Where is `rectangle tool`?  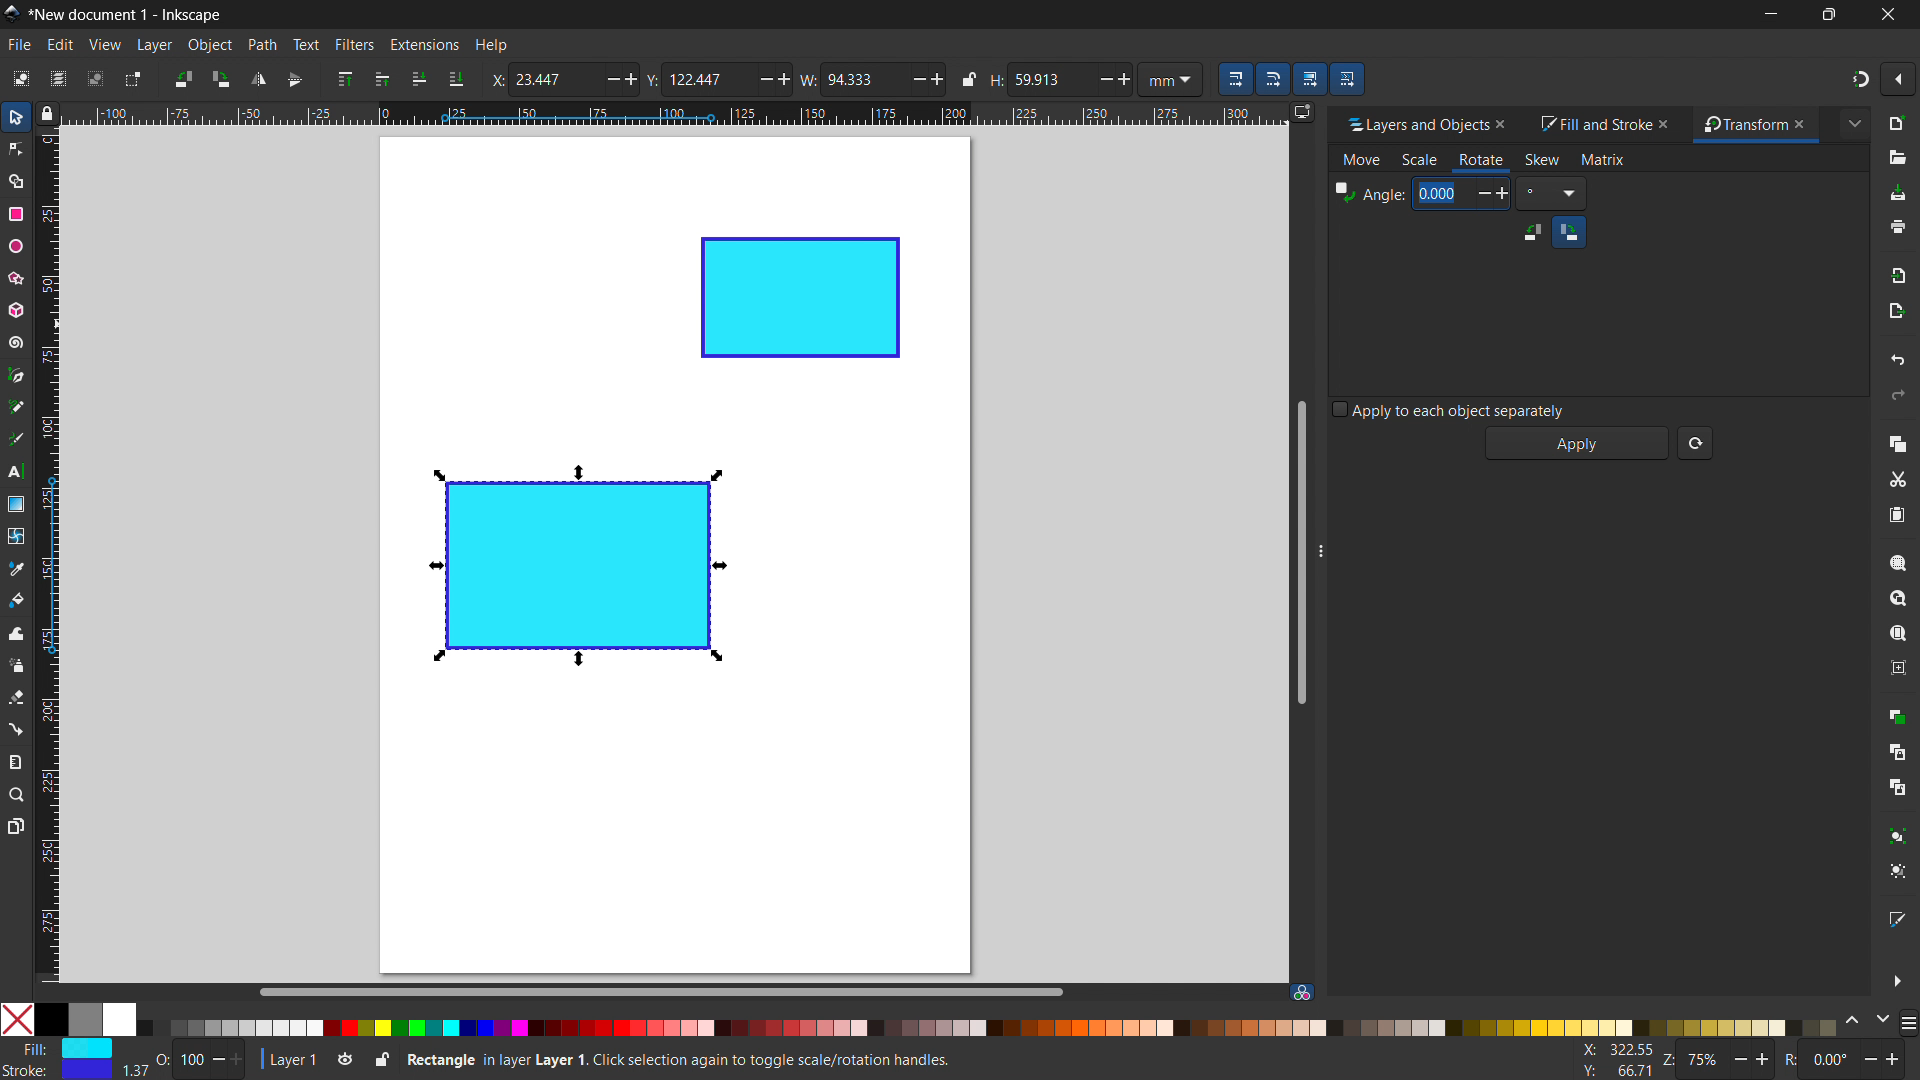 rectangle tool is located at coordinates (16, 214).